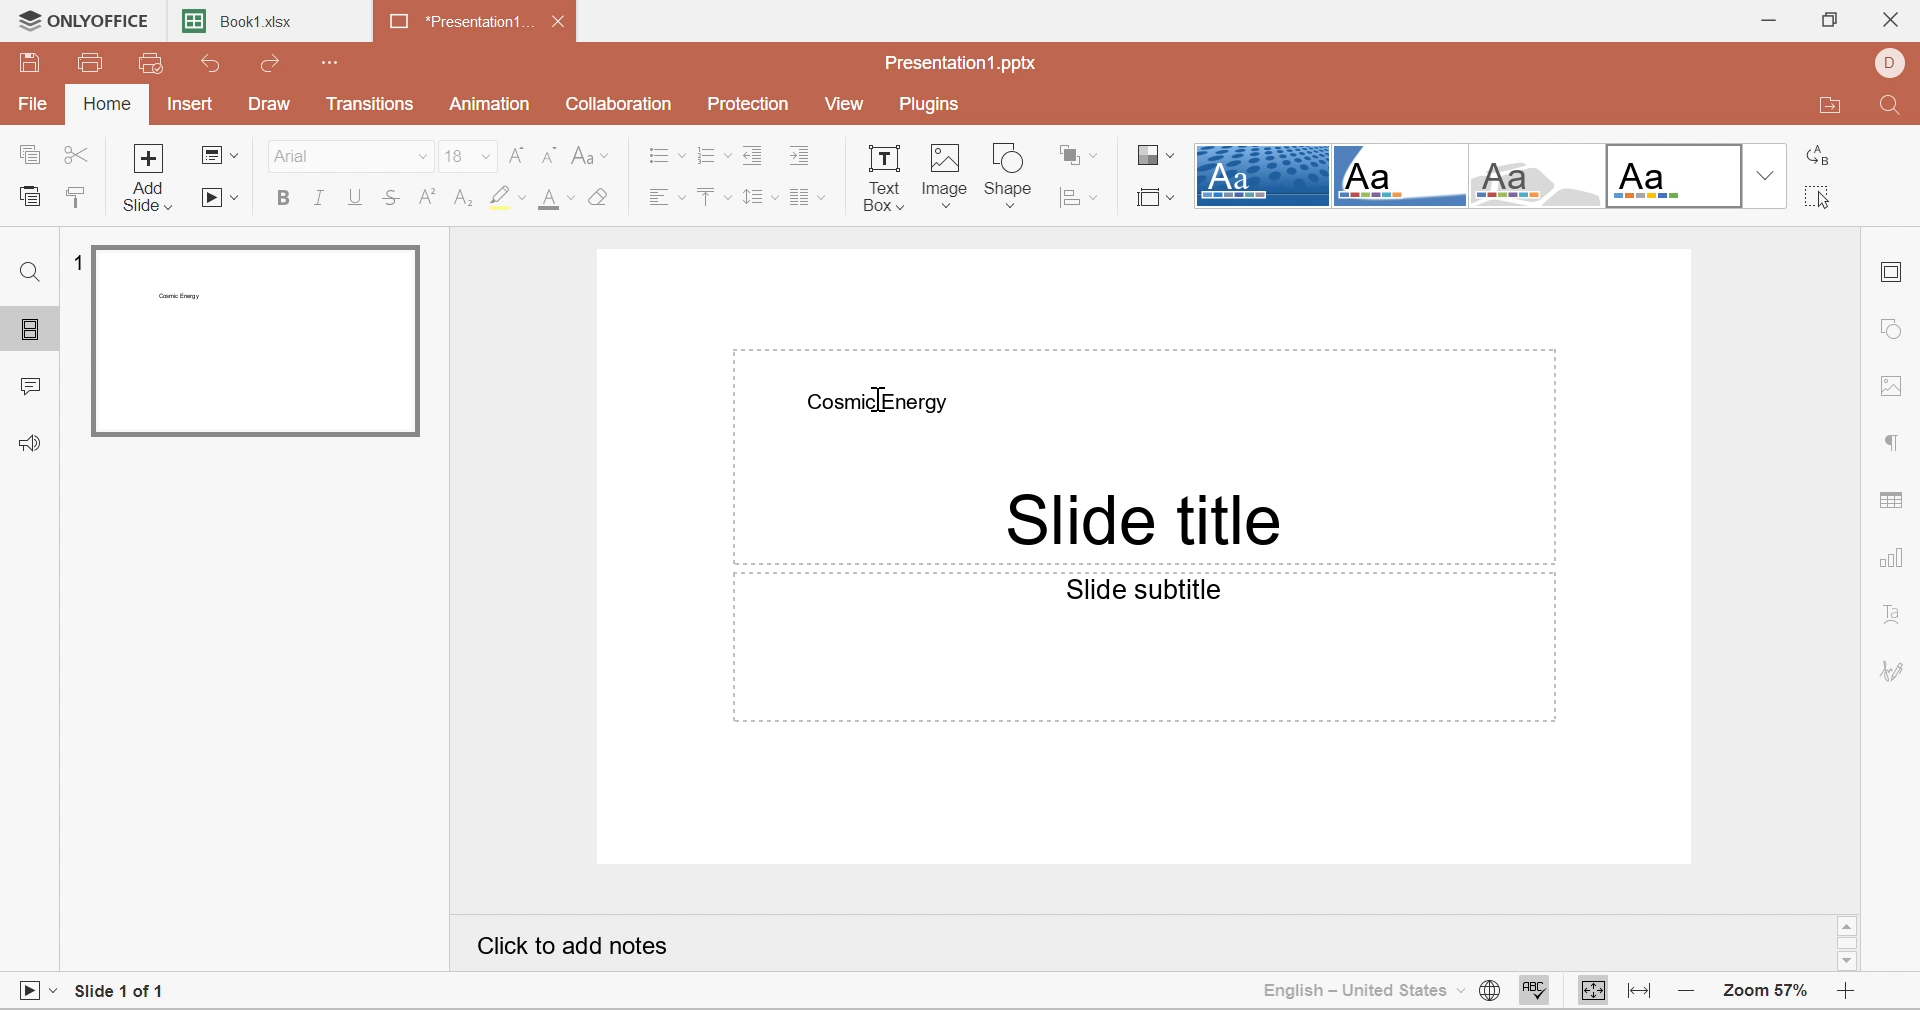 This screenshot has height=1010, width=1920. Describe the element at coordinates (947, 177) in the screenshot. I see `Image` at that location.